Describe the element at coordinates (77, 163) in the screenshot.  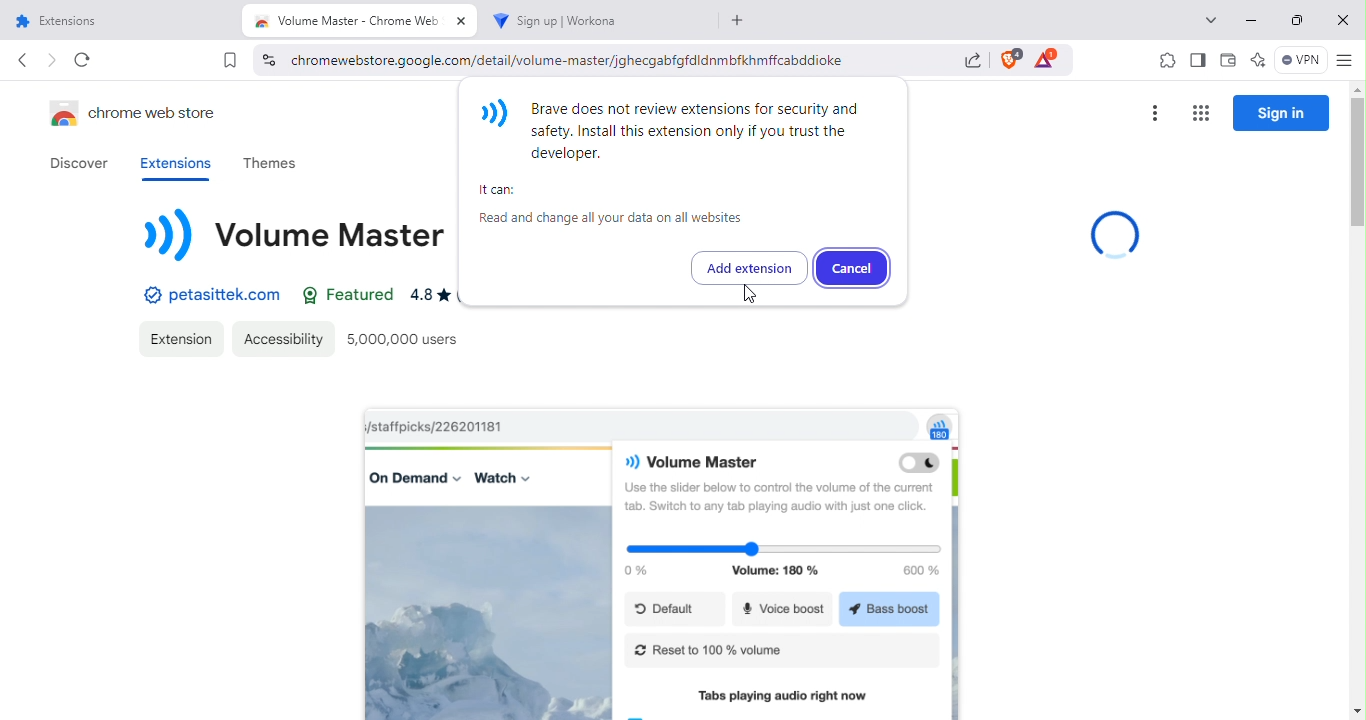
I see `discover` at that location.